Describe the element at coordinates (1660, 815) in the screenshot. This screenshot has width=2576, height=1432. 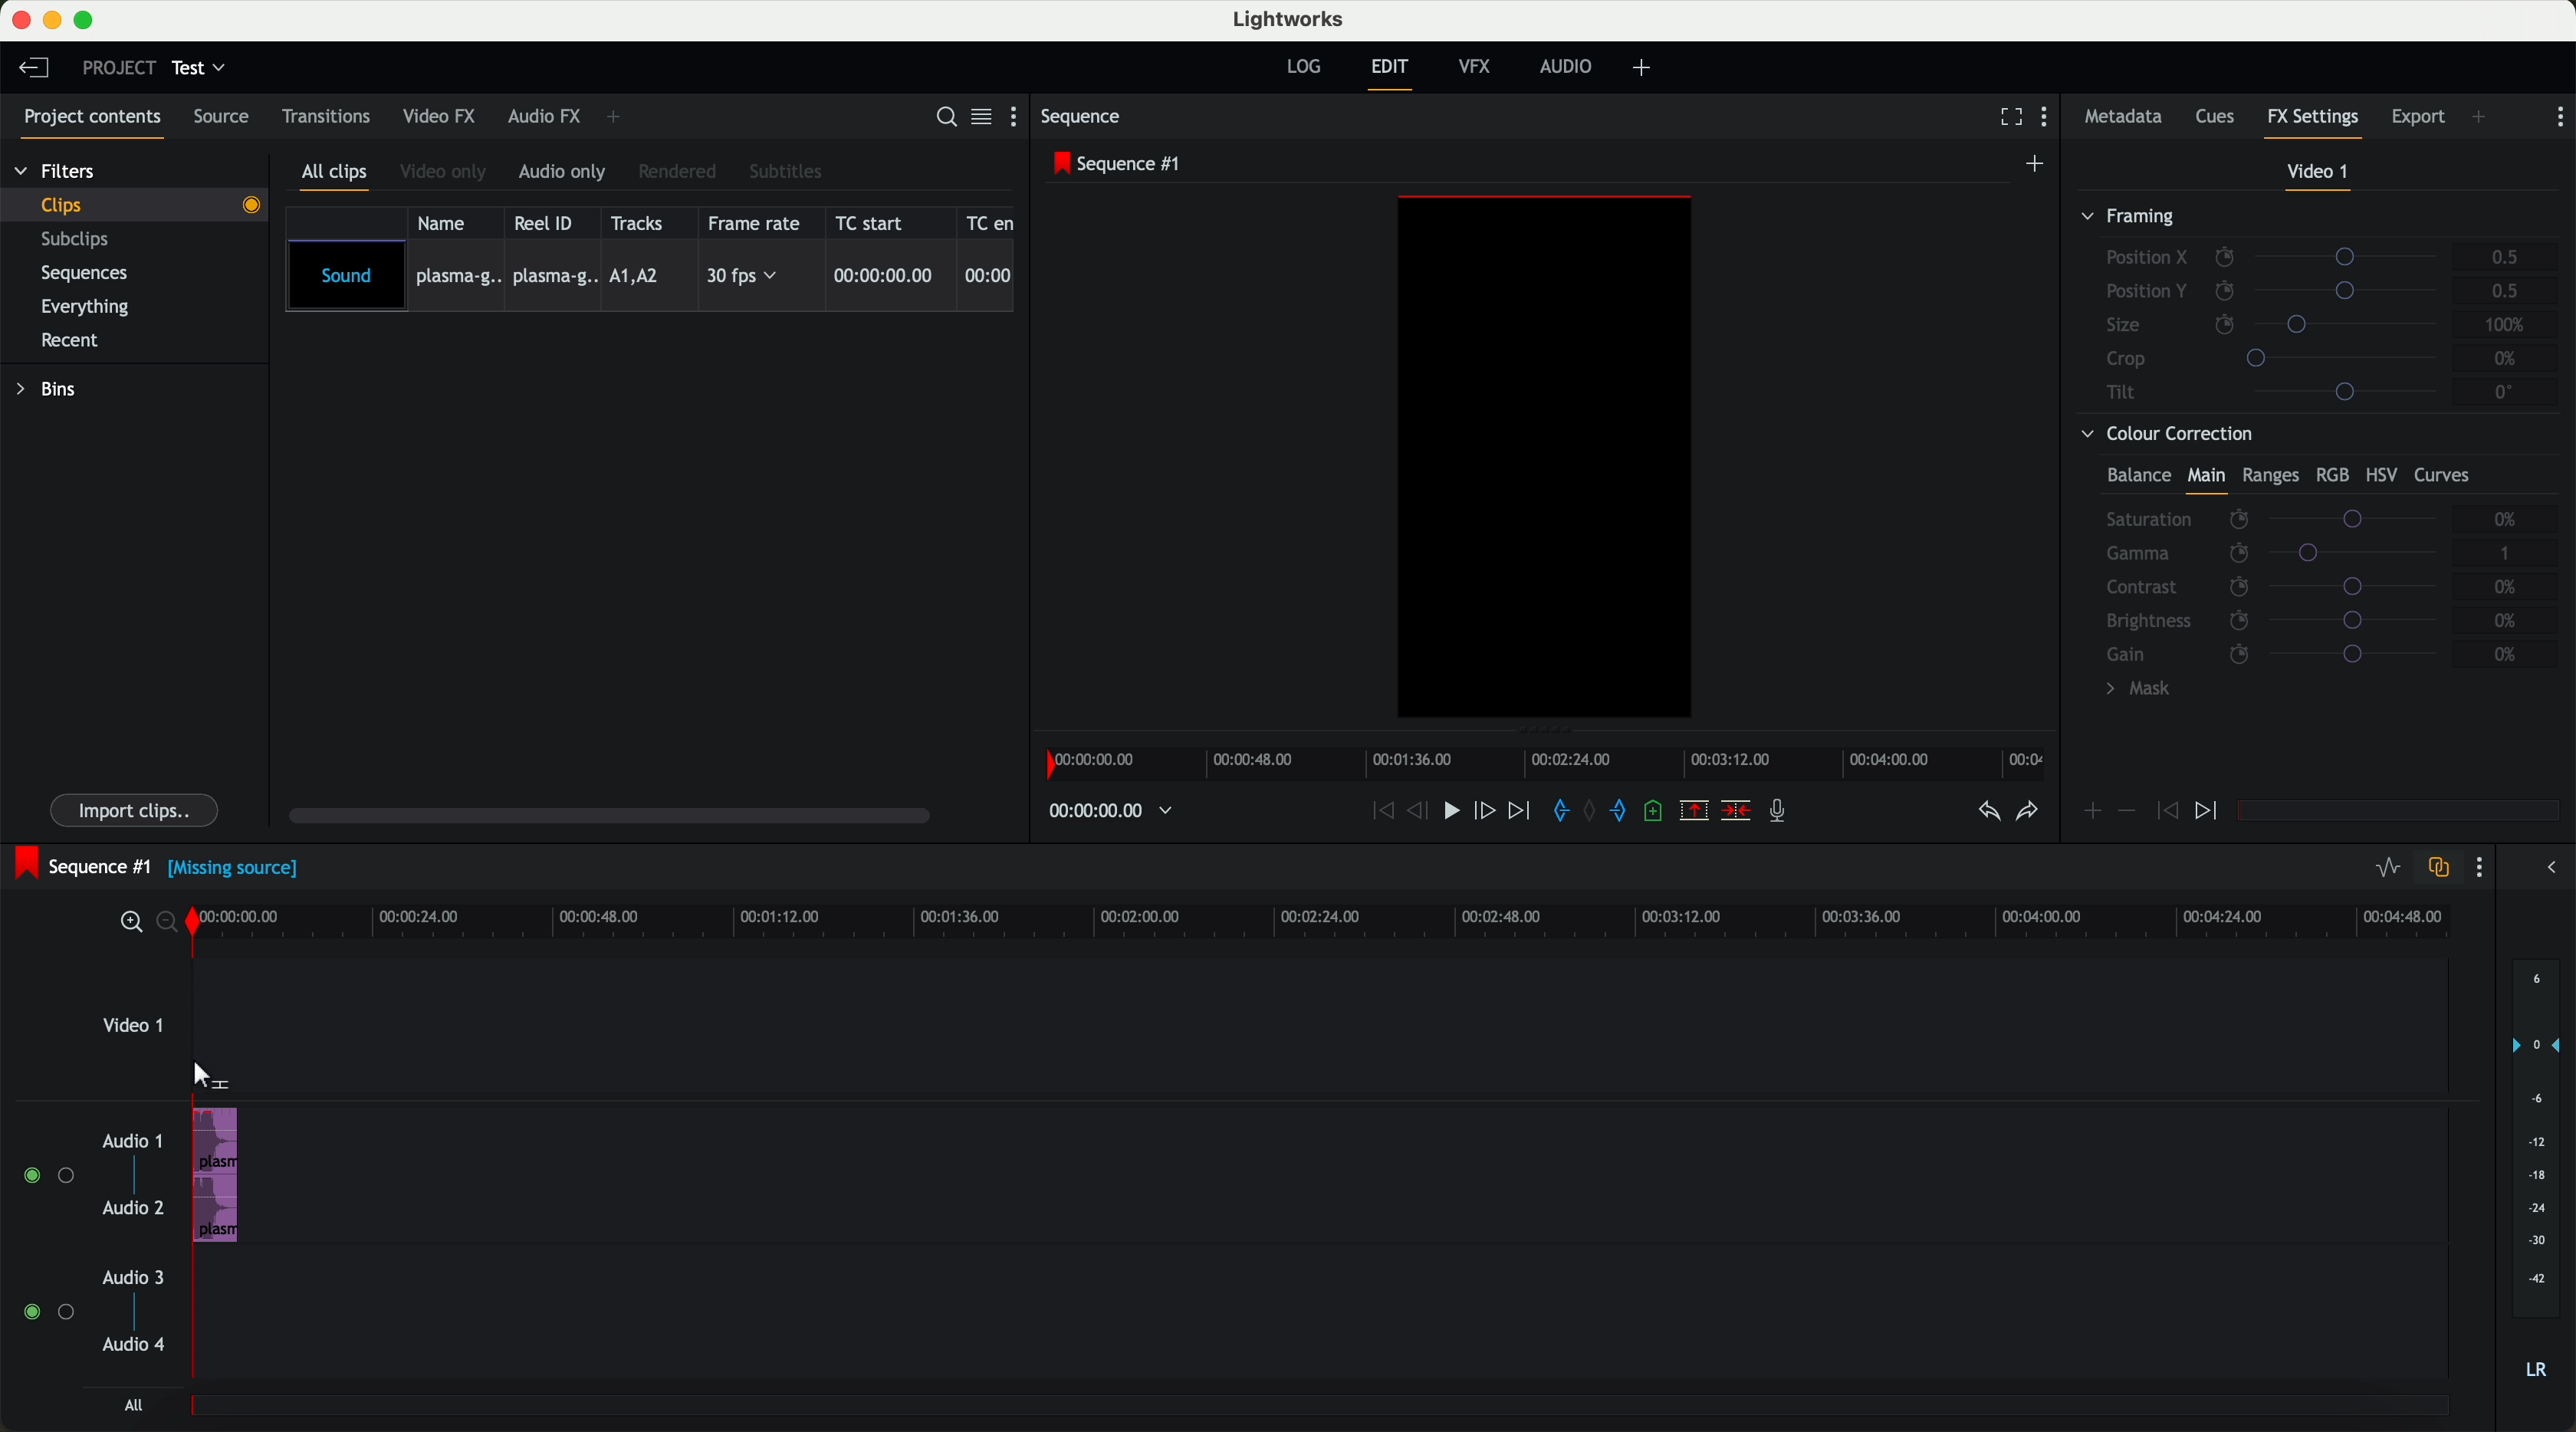
I see `add a cue at the current position` at that location.